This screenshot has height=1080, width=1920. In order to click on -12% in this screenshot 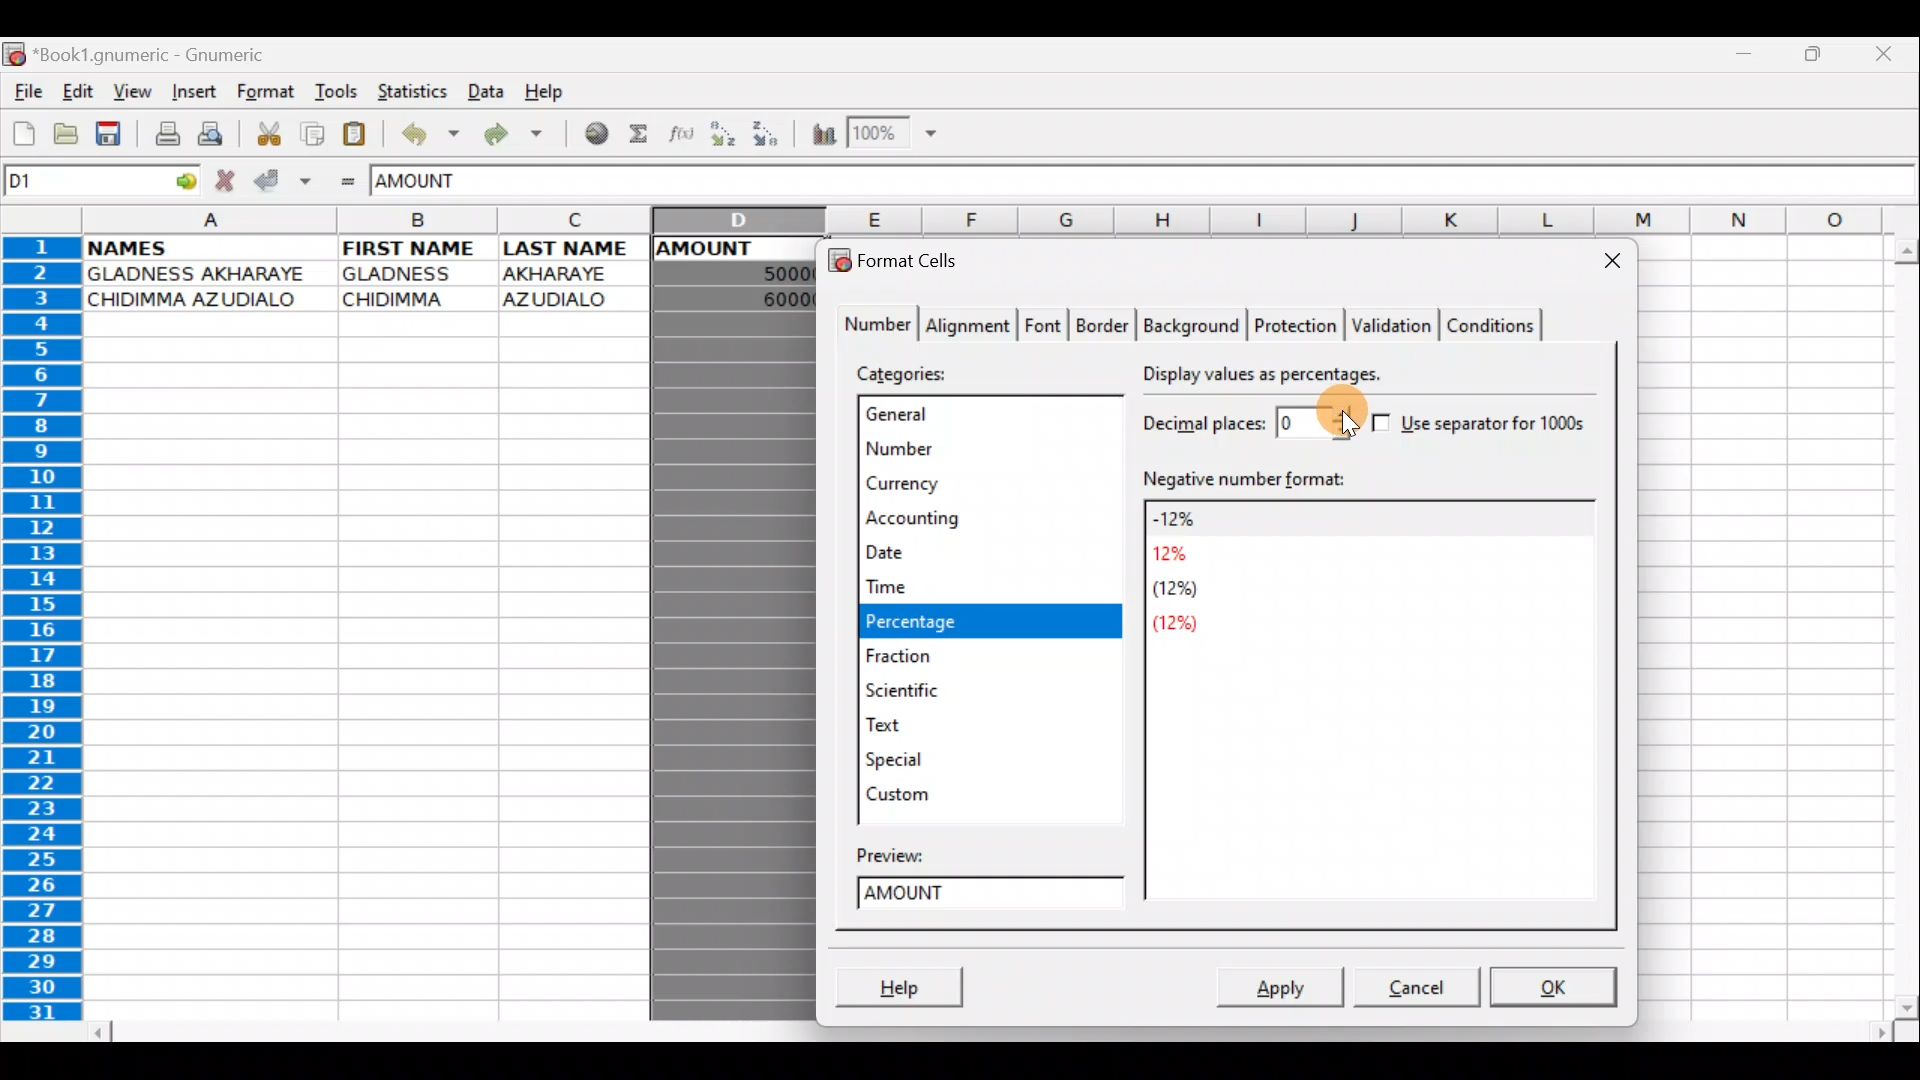, I will do `click(1187, 517)`.